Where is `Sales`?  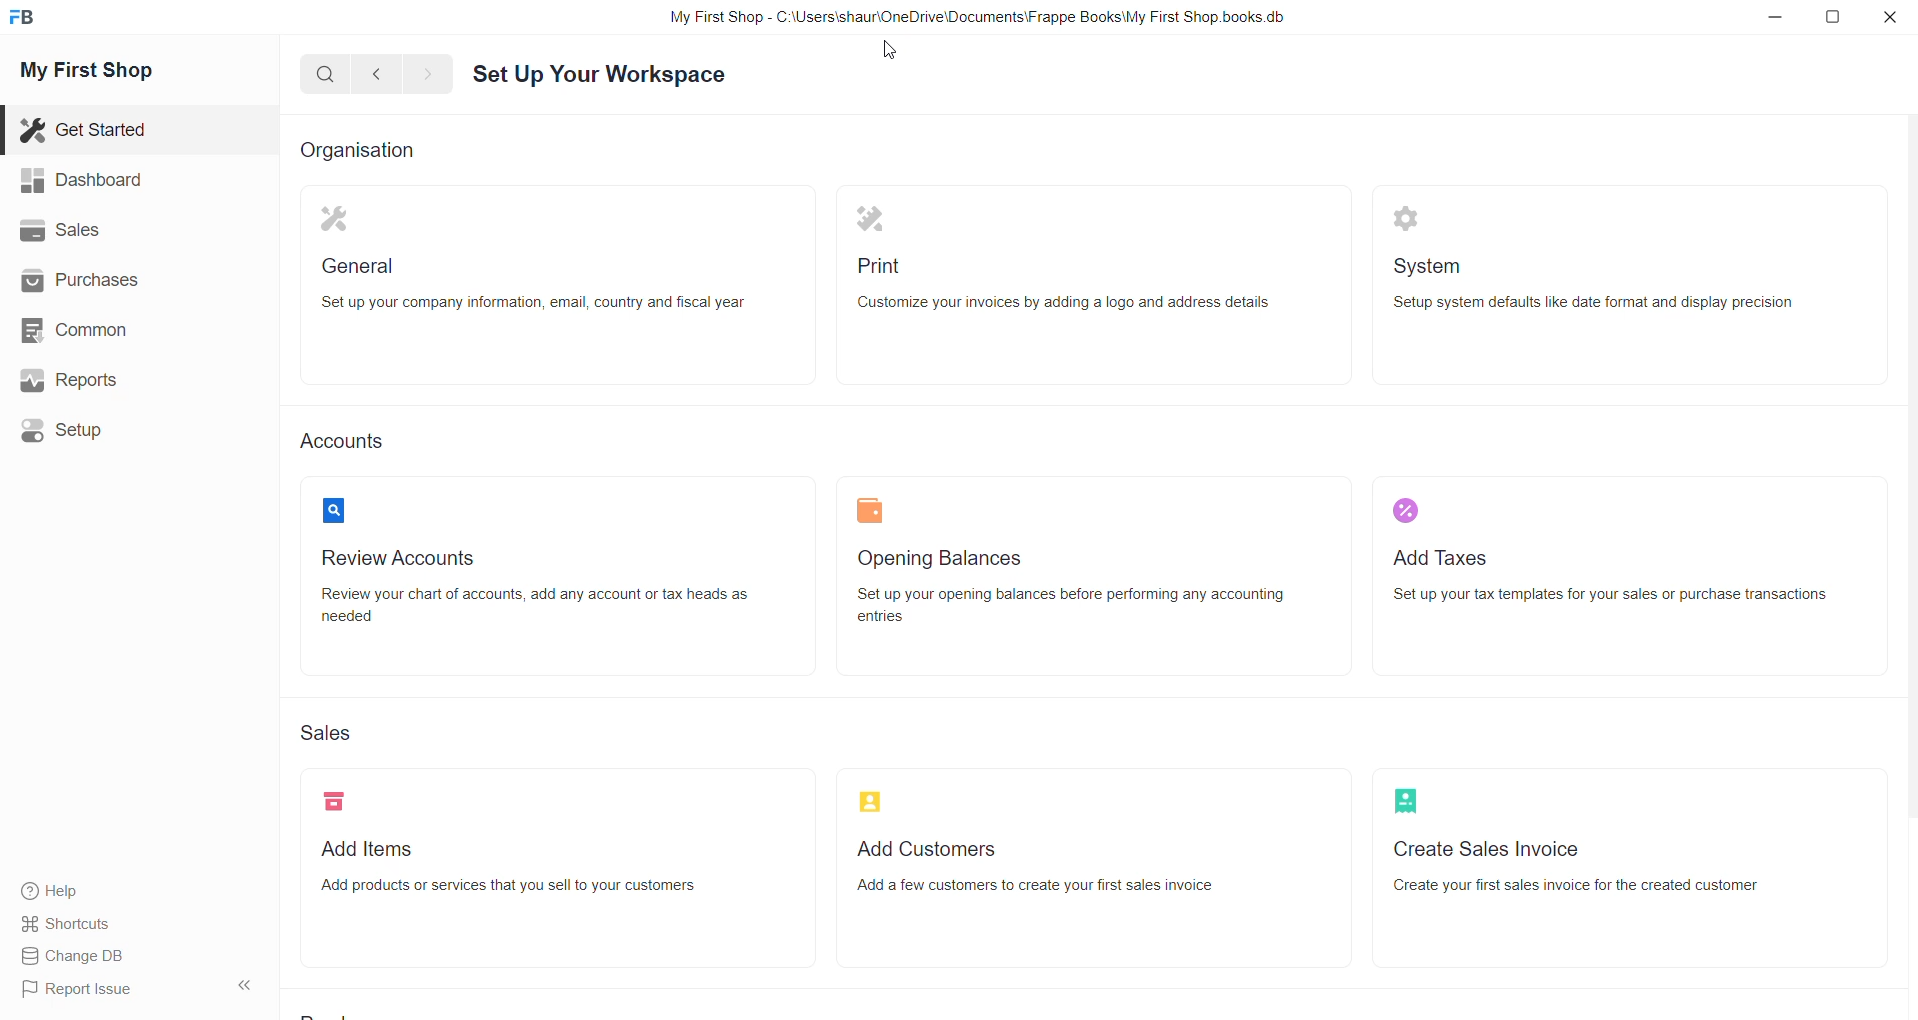 Sales is located at coordinates (64, 230).